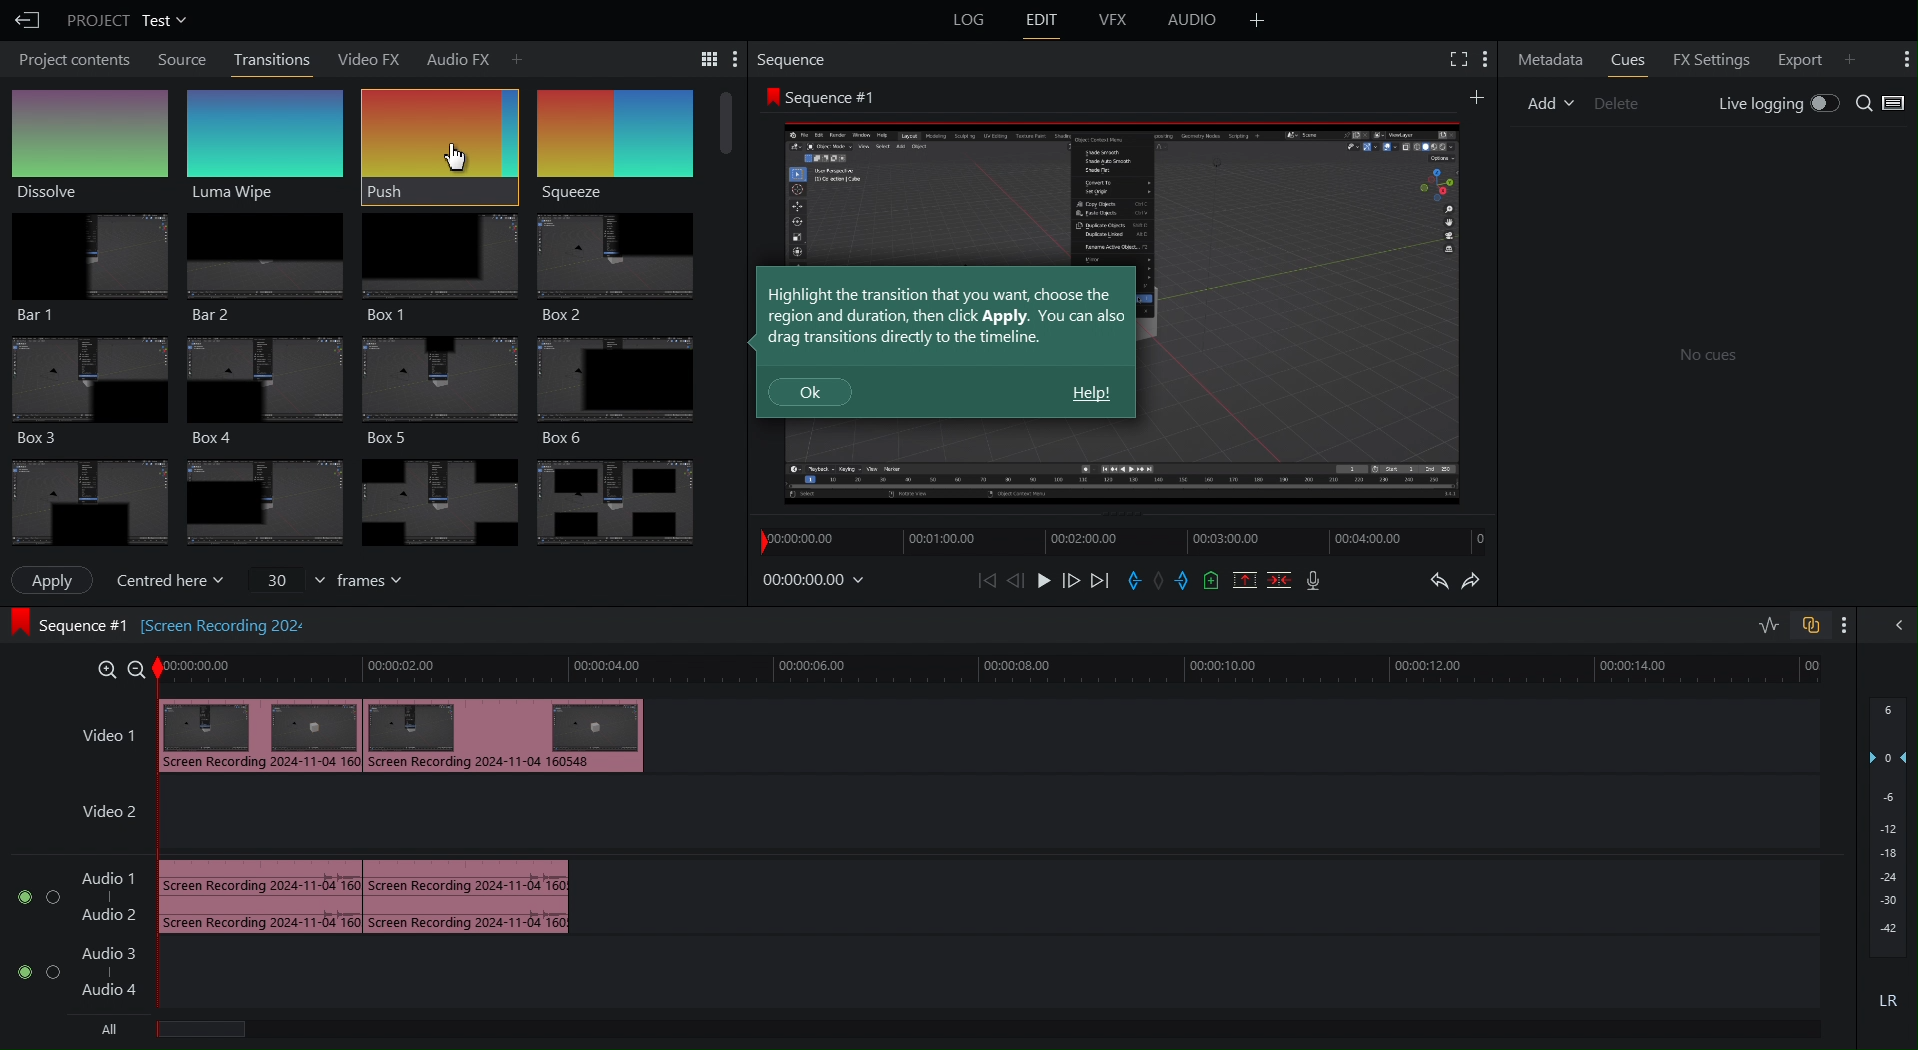 Image resolution: width=1918 pixels, height=1050 pixels. What do you see at coordinates (183, 60) in the screenshot?
I see `Source` at bounding box center [183, 60].